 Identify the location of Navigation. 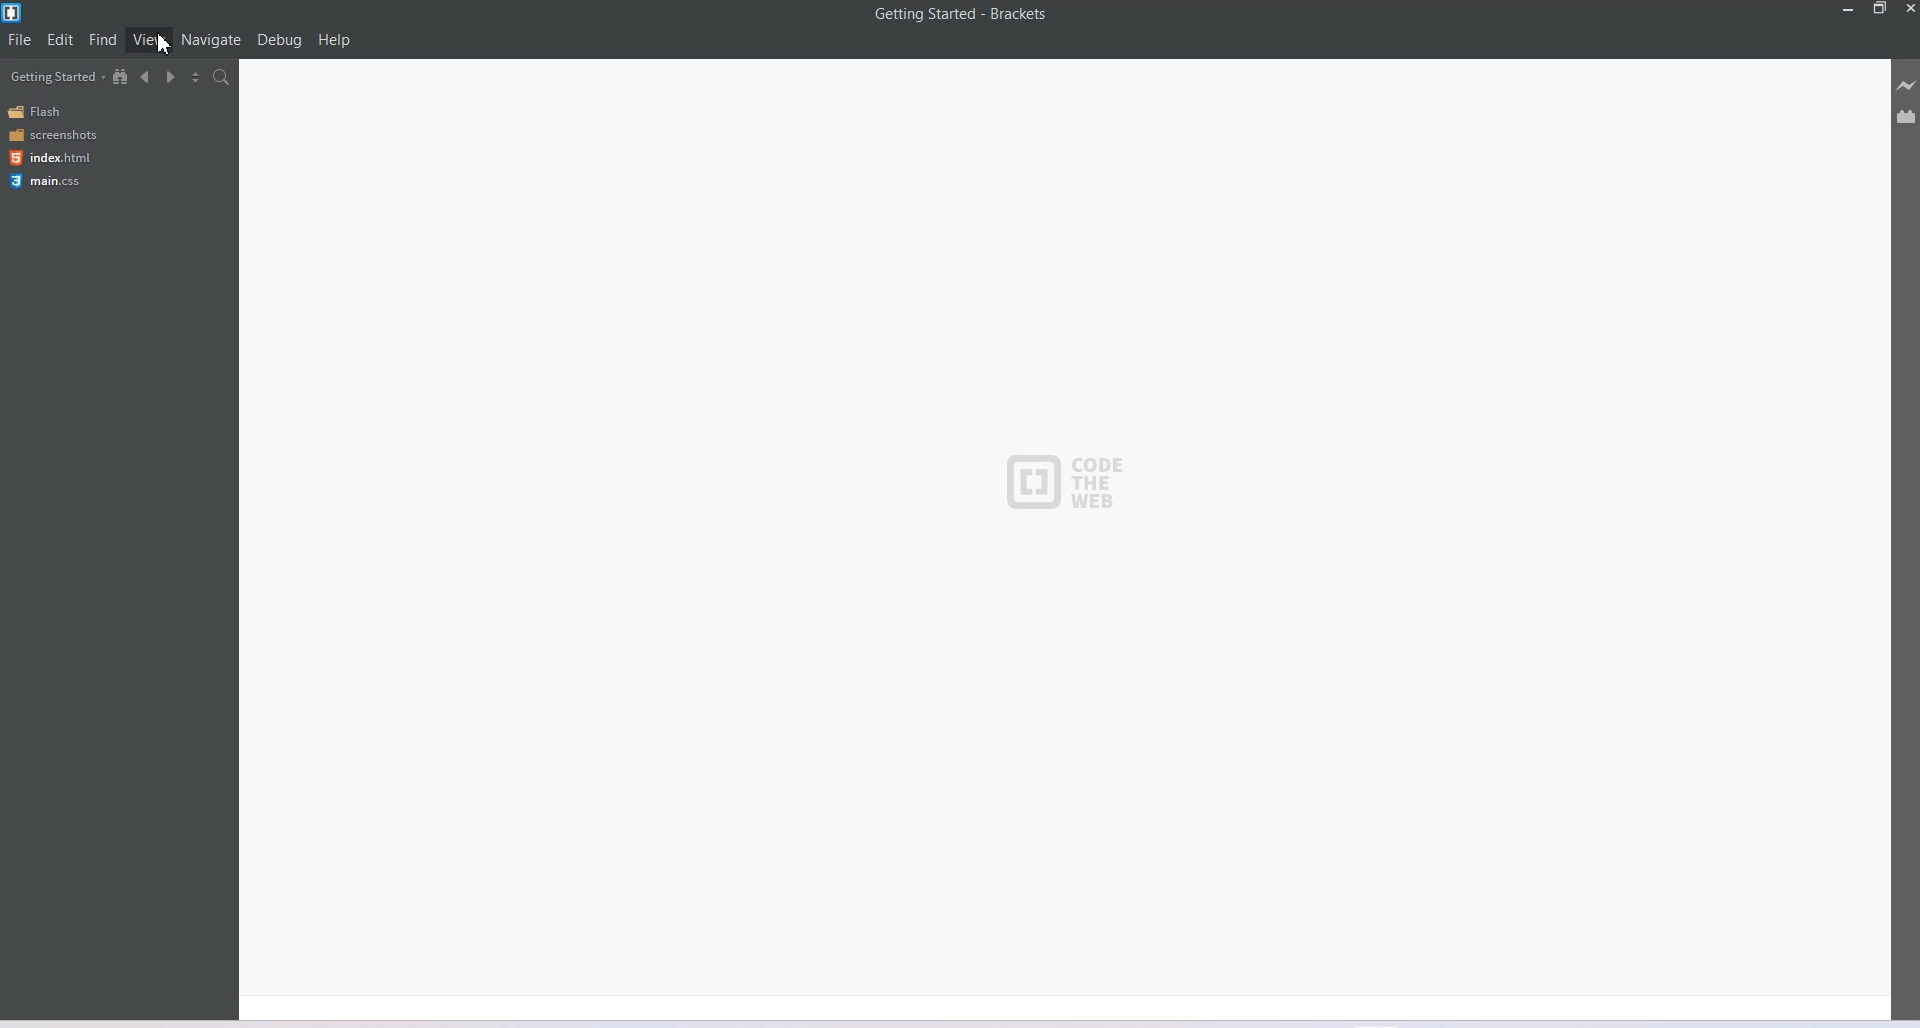
(212, 39).